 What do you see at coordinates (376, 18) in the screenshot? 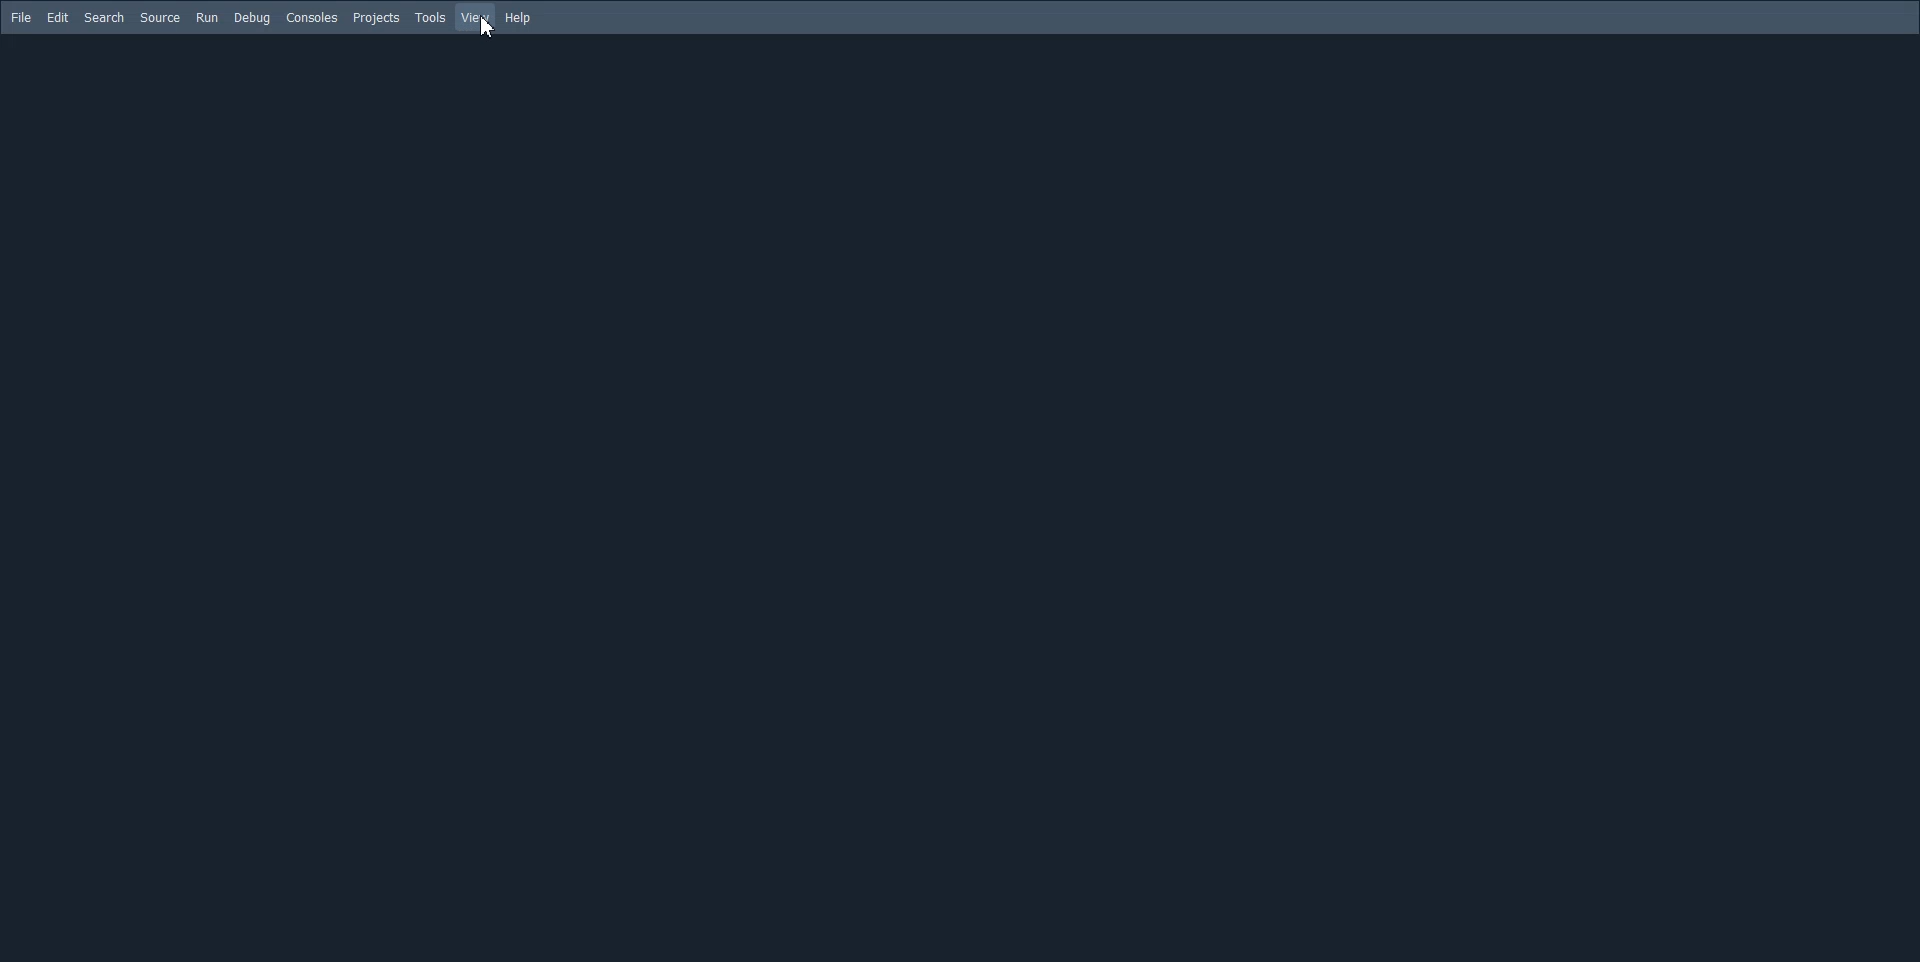
I see `Projects` at bounding box center [376, 18].